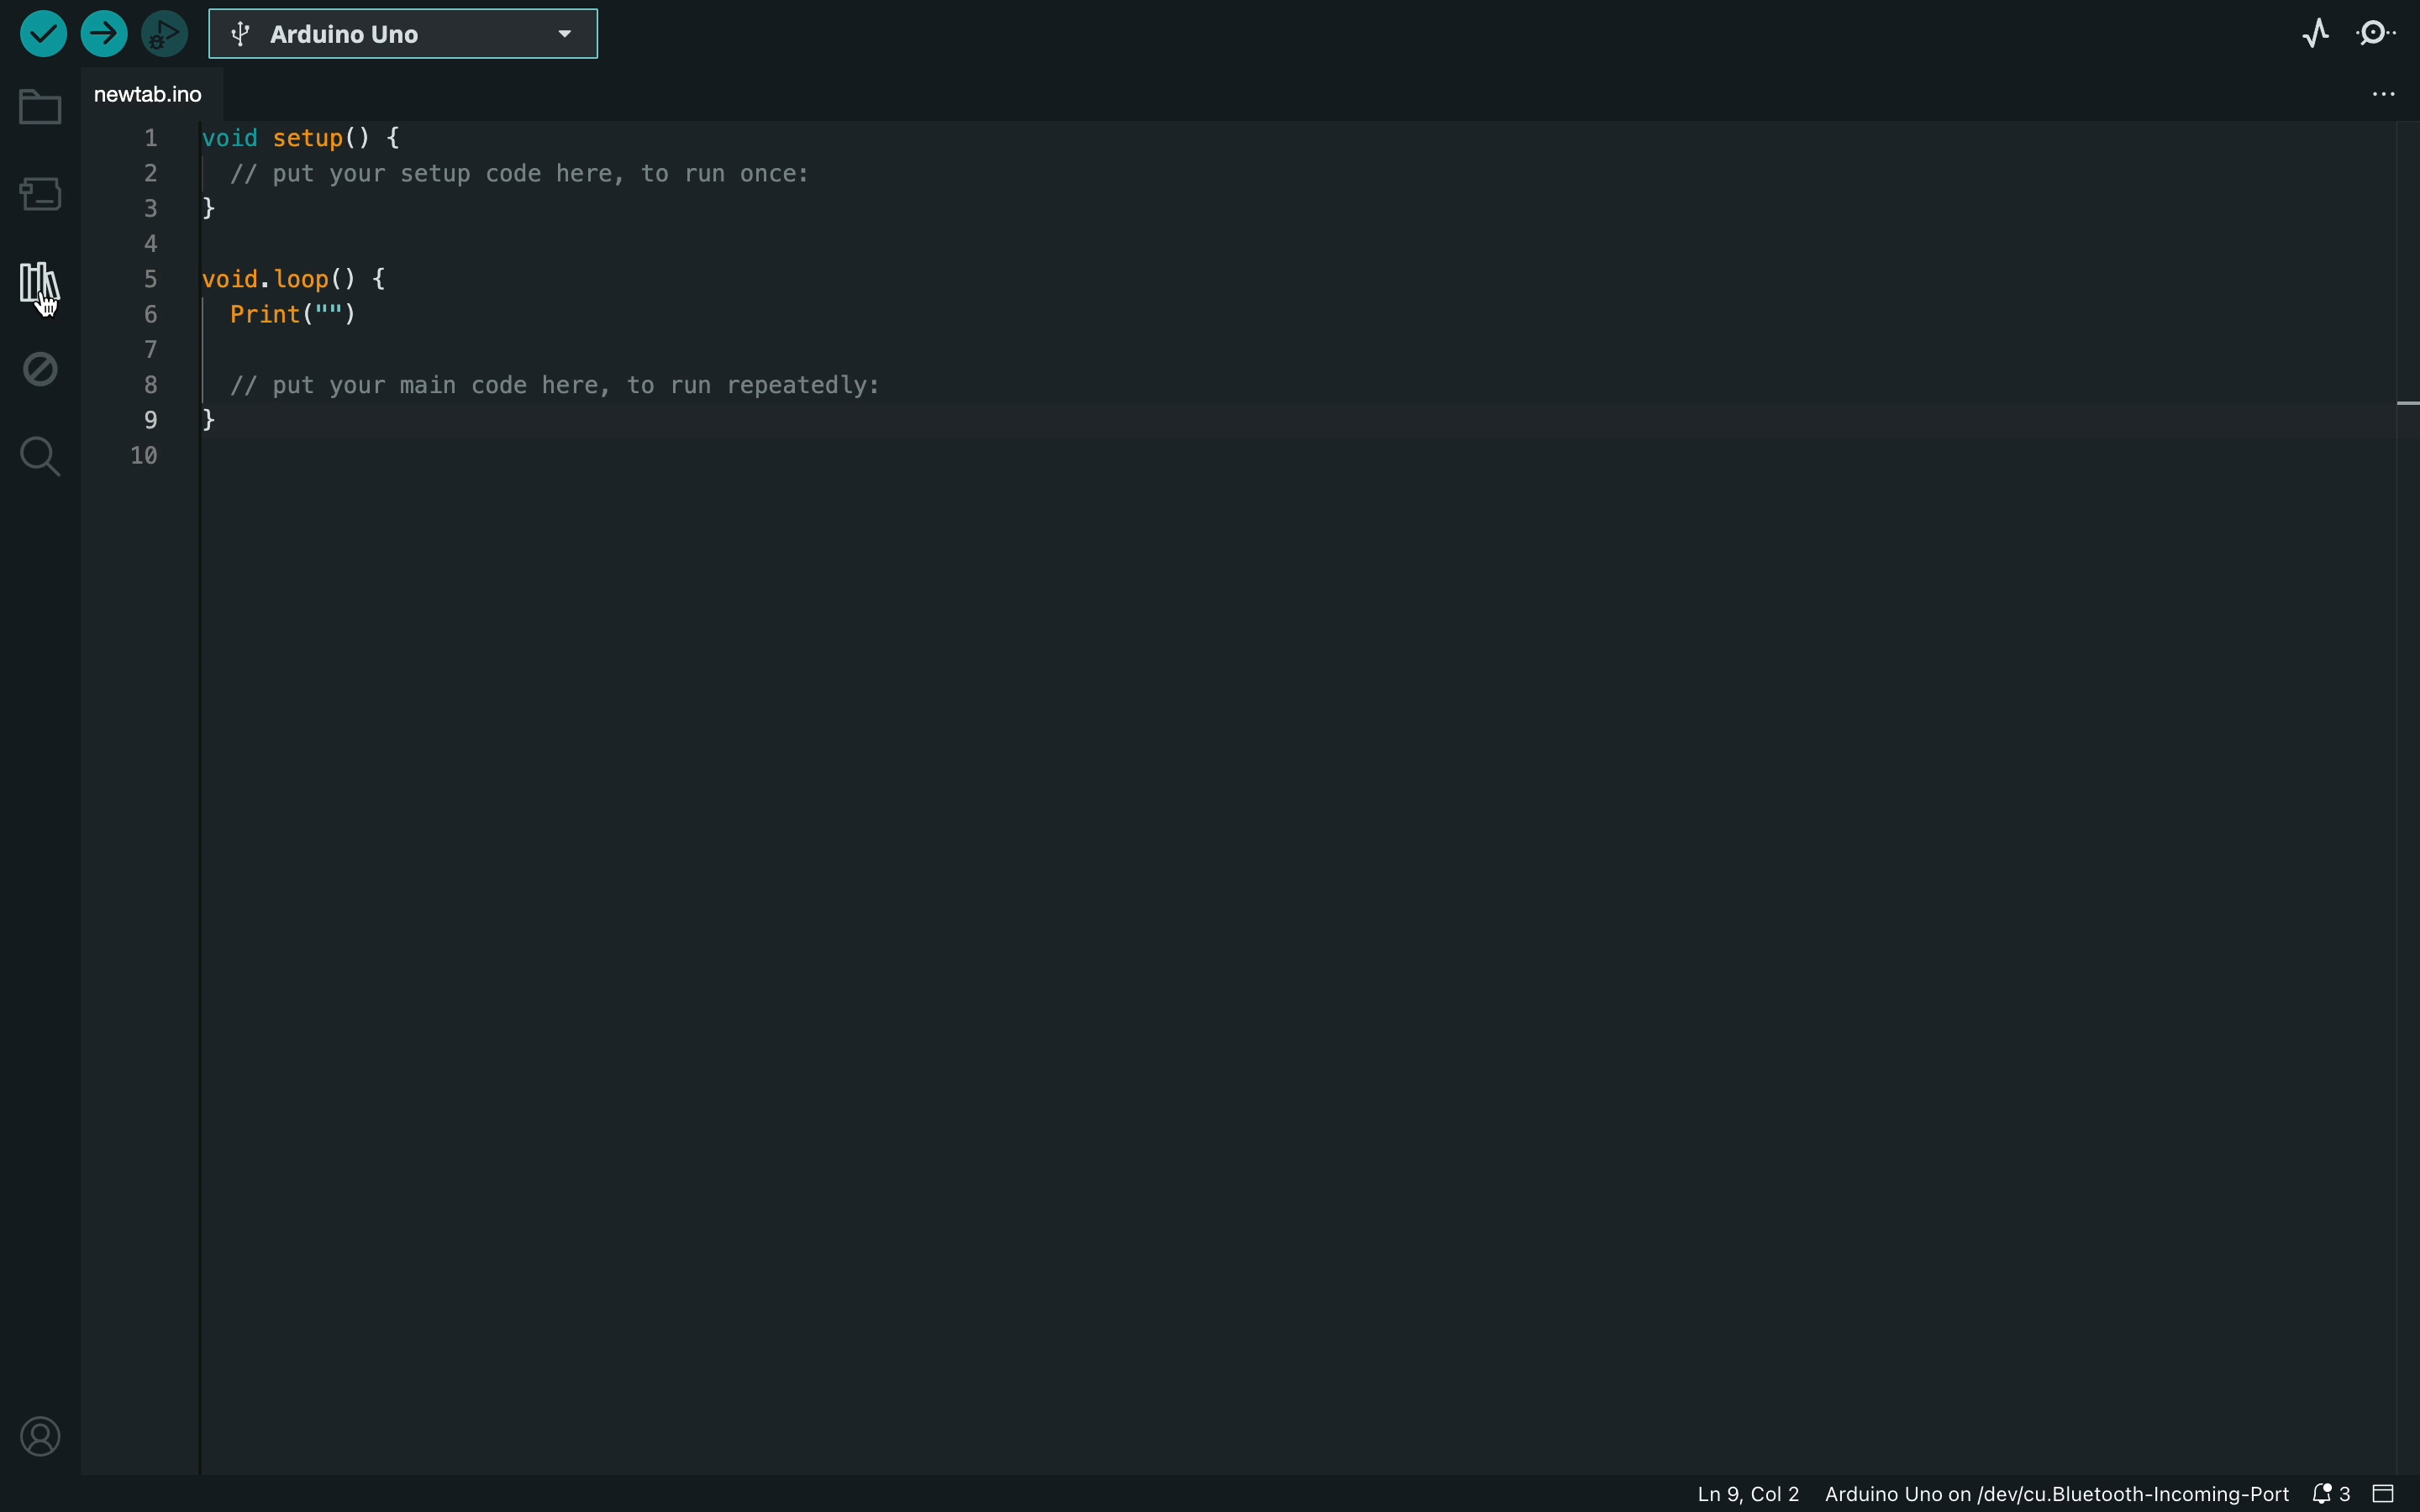  I want to click on serial monitor, so click(2381, 31).